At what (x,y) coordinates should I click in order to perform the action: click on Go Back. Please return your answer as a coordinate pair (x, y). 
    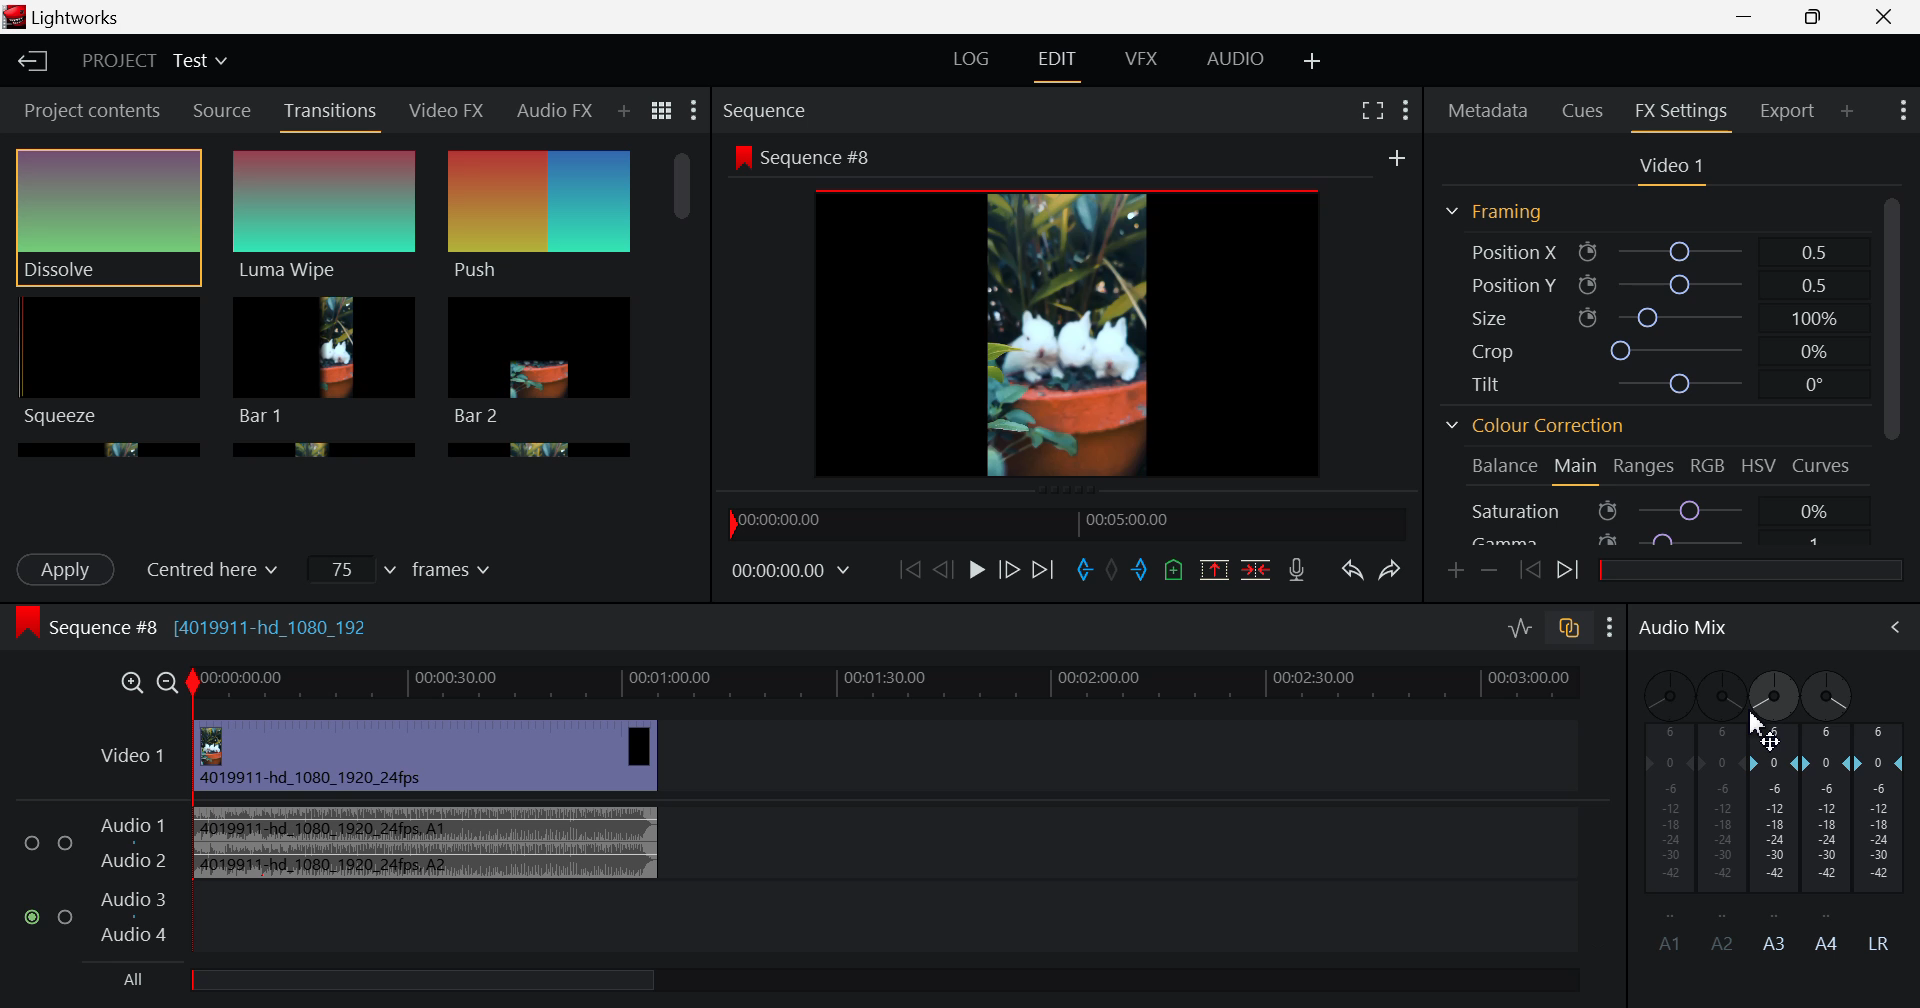
    Looking at the image, I should click on (941, 571).